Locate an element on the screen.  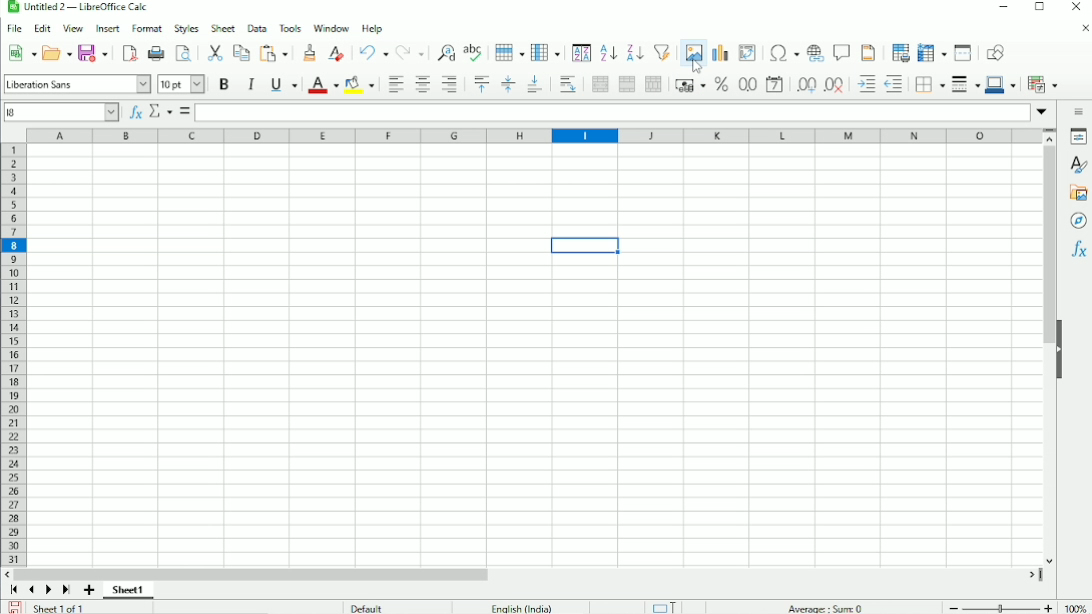
Formula is located at coordinates (184, 111).